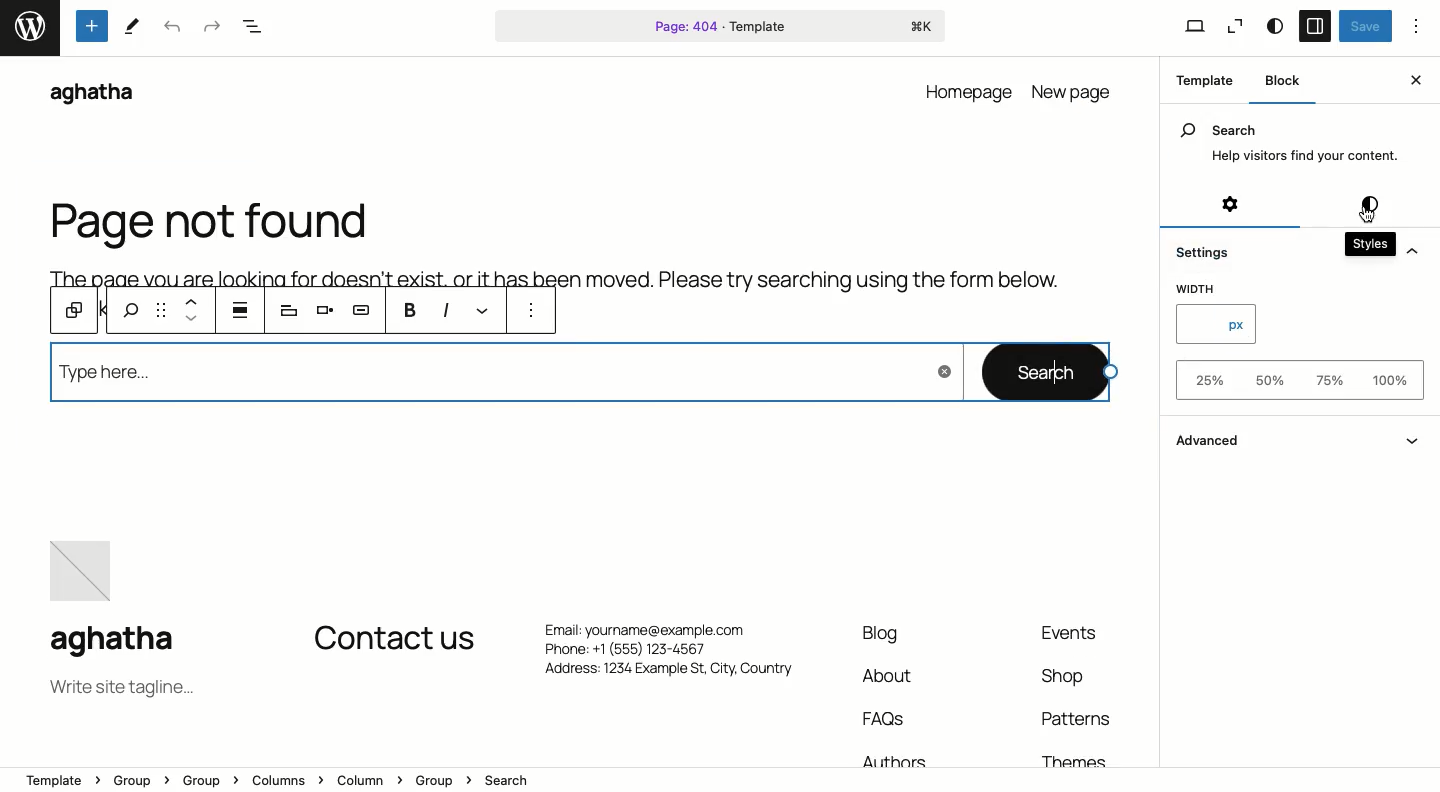 The width and height of the screenshot is (1440, 792). Describe the element at coordinates (882, 634) in the screenshot. I see `Blog` at that location.